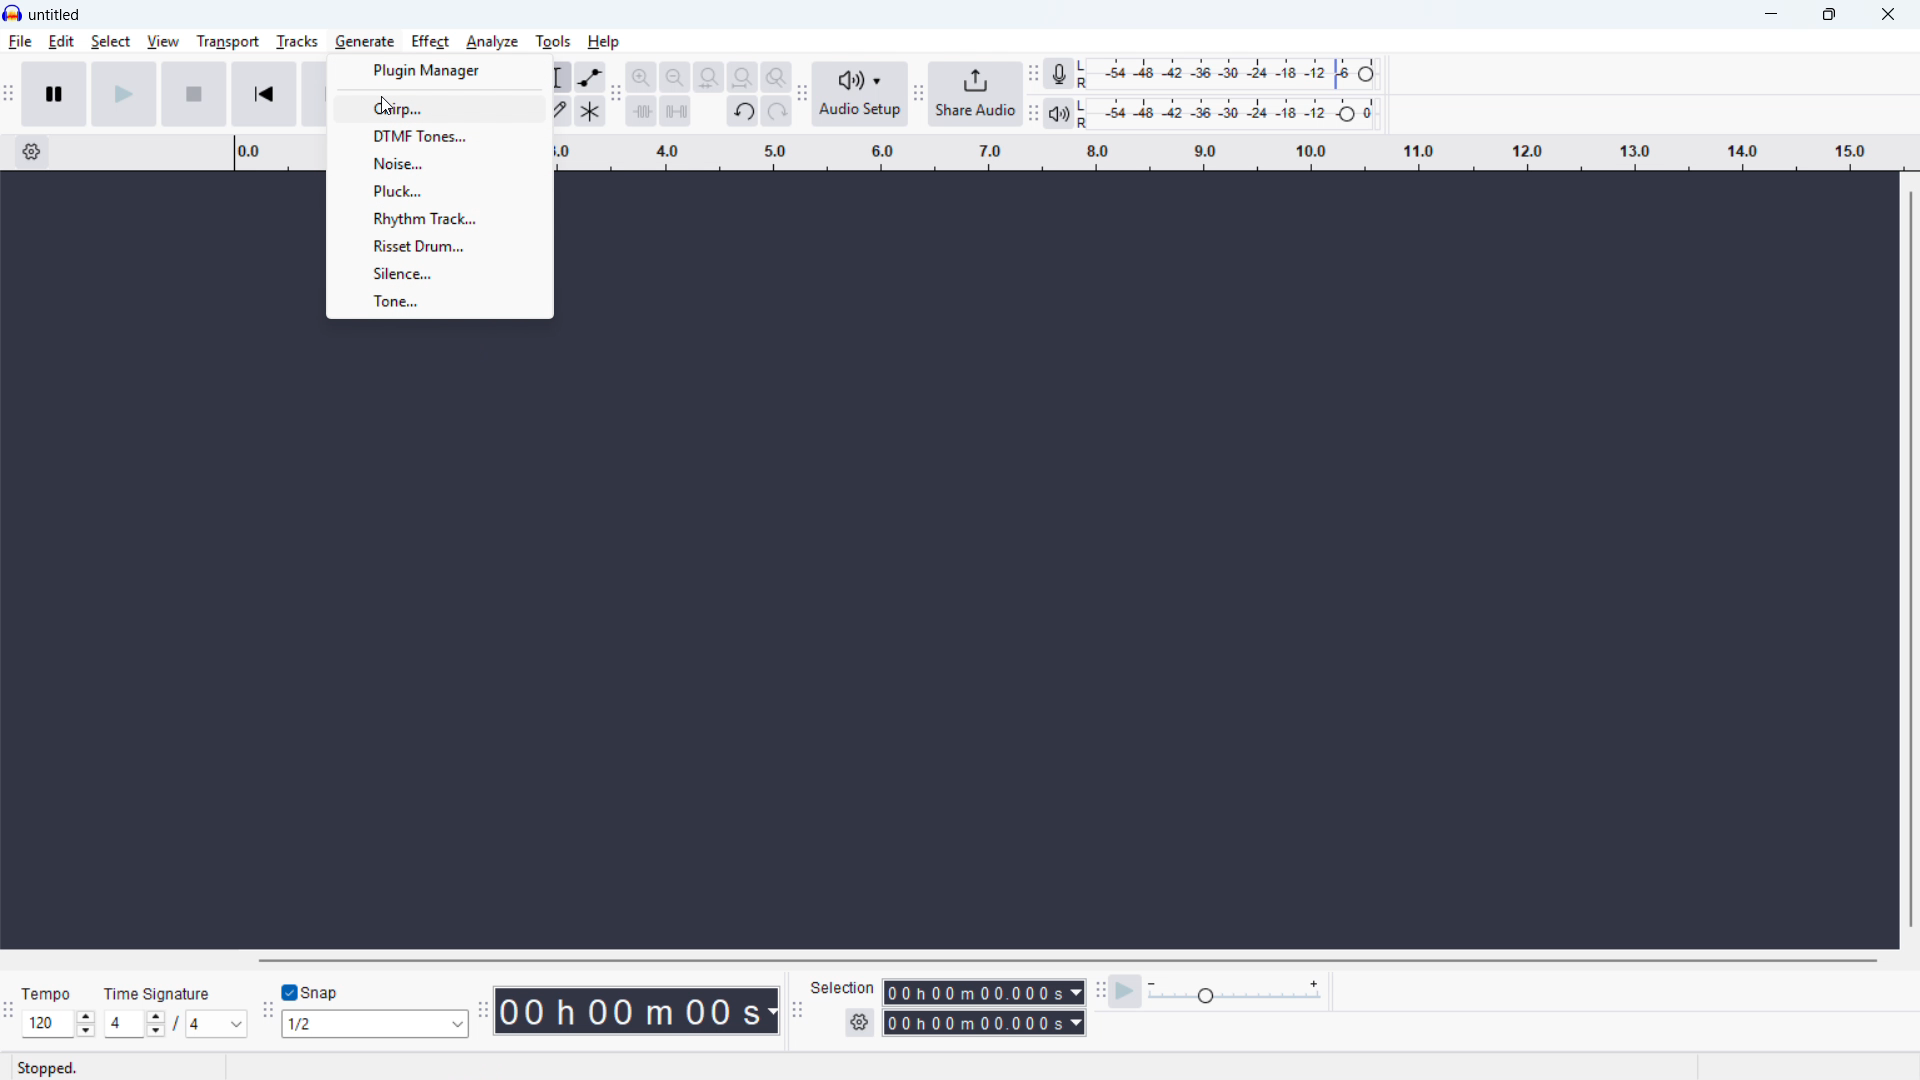  What do you see at coordinates (710, 78) in the screenshot?
I see `Quit selection to width ` at bounding box center [710, 78].